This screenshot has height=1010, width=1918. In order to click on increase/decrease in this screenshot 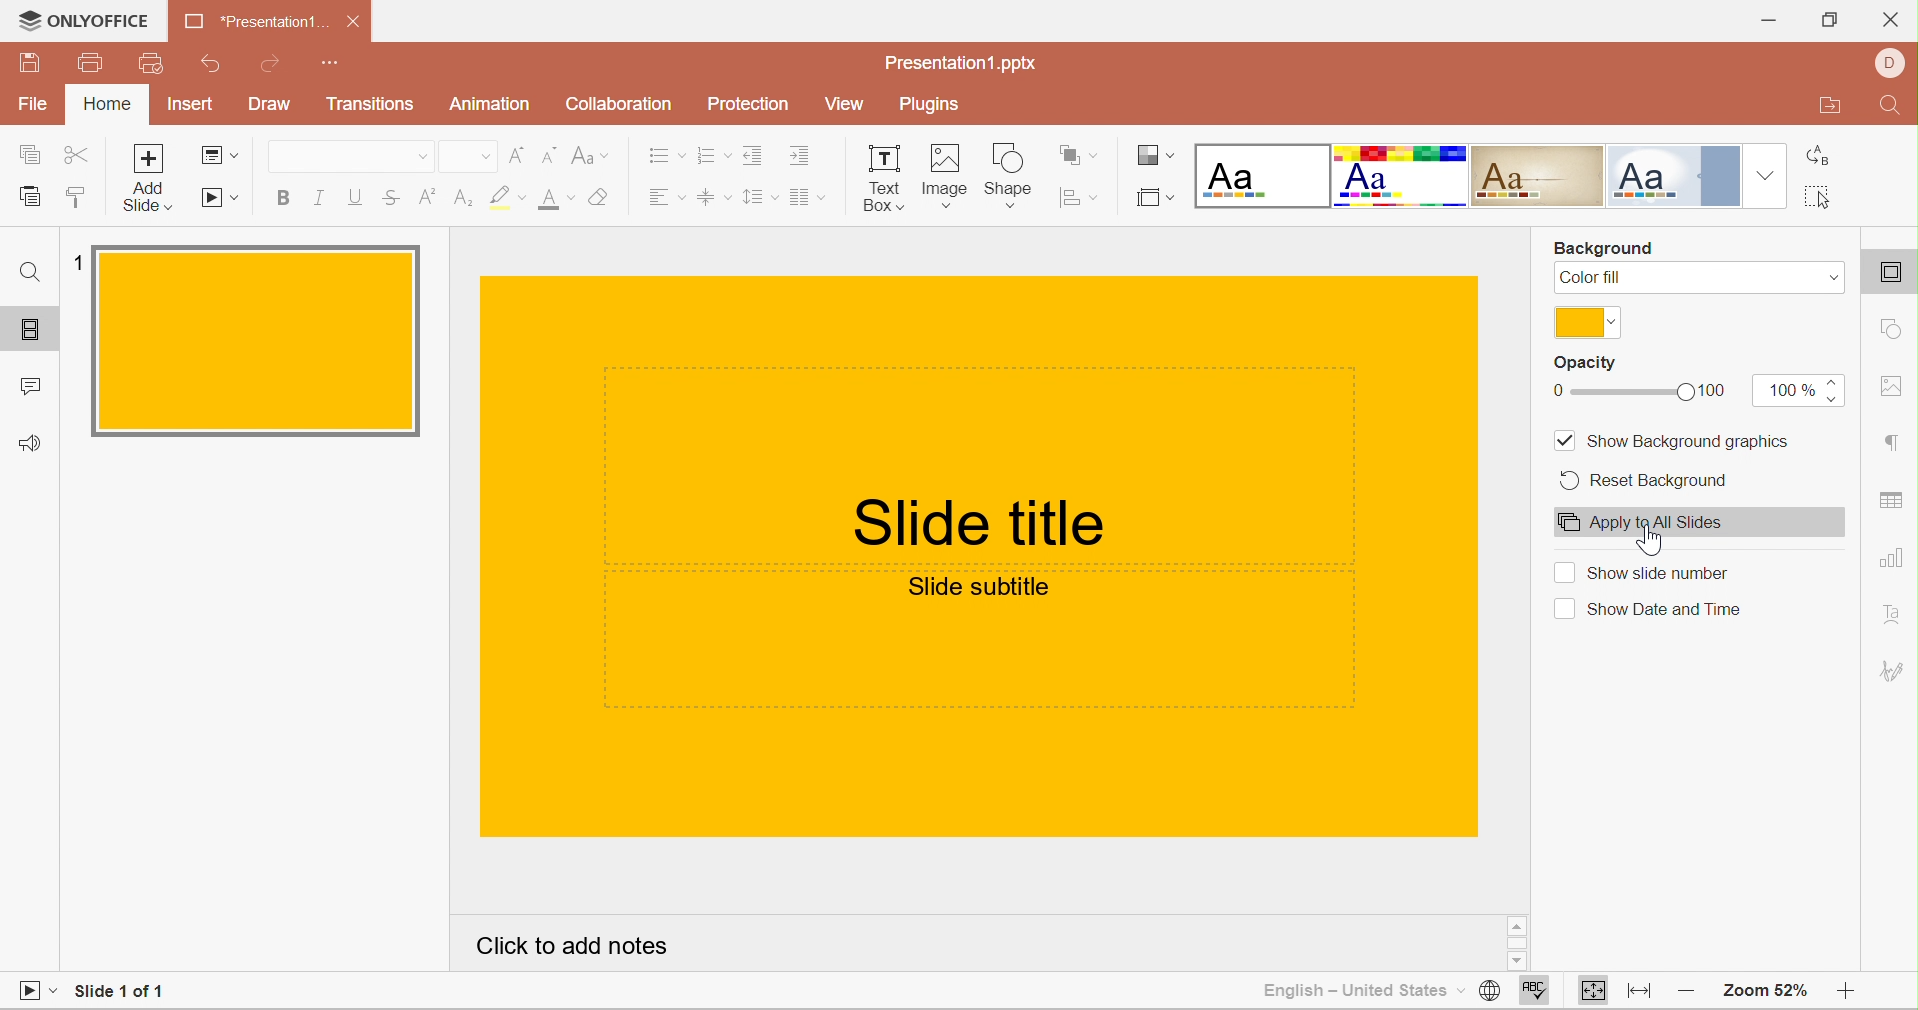, I will do `click(1830, 391)`.